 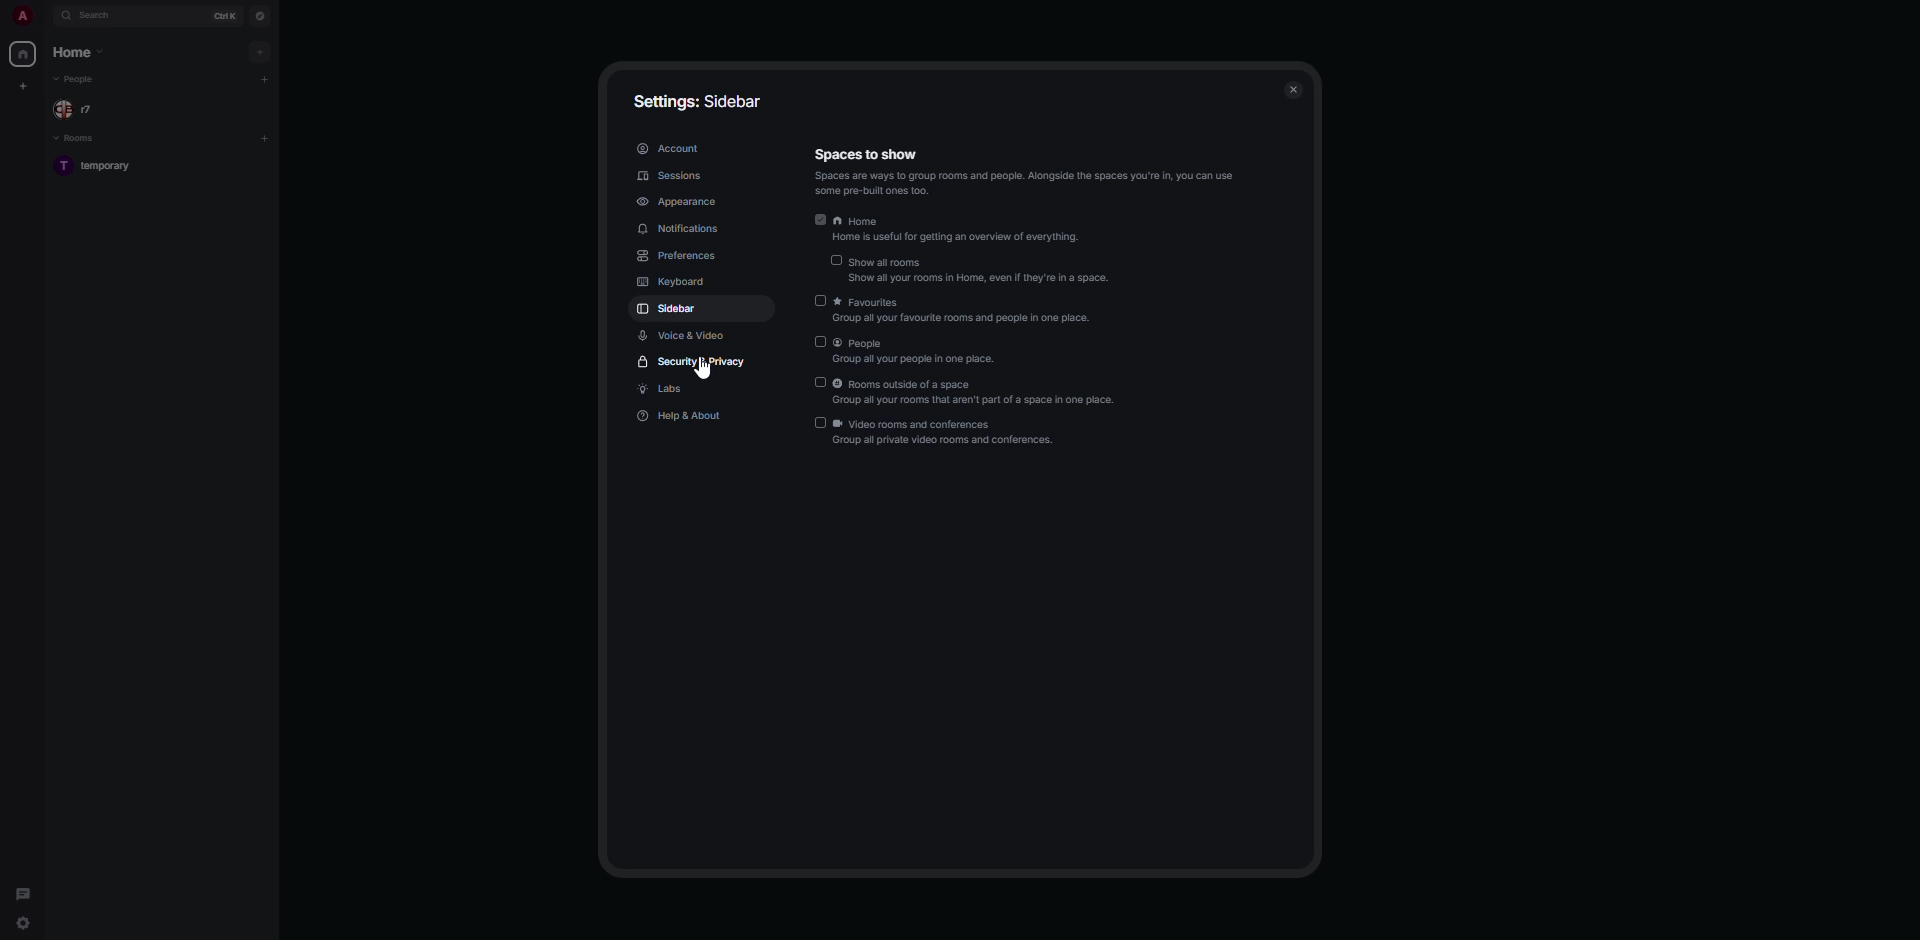 I want to click on threads, so click(x=24, y=889).